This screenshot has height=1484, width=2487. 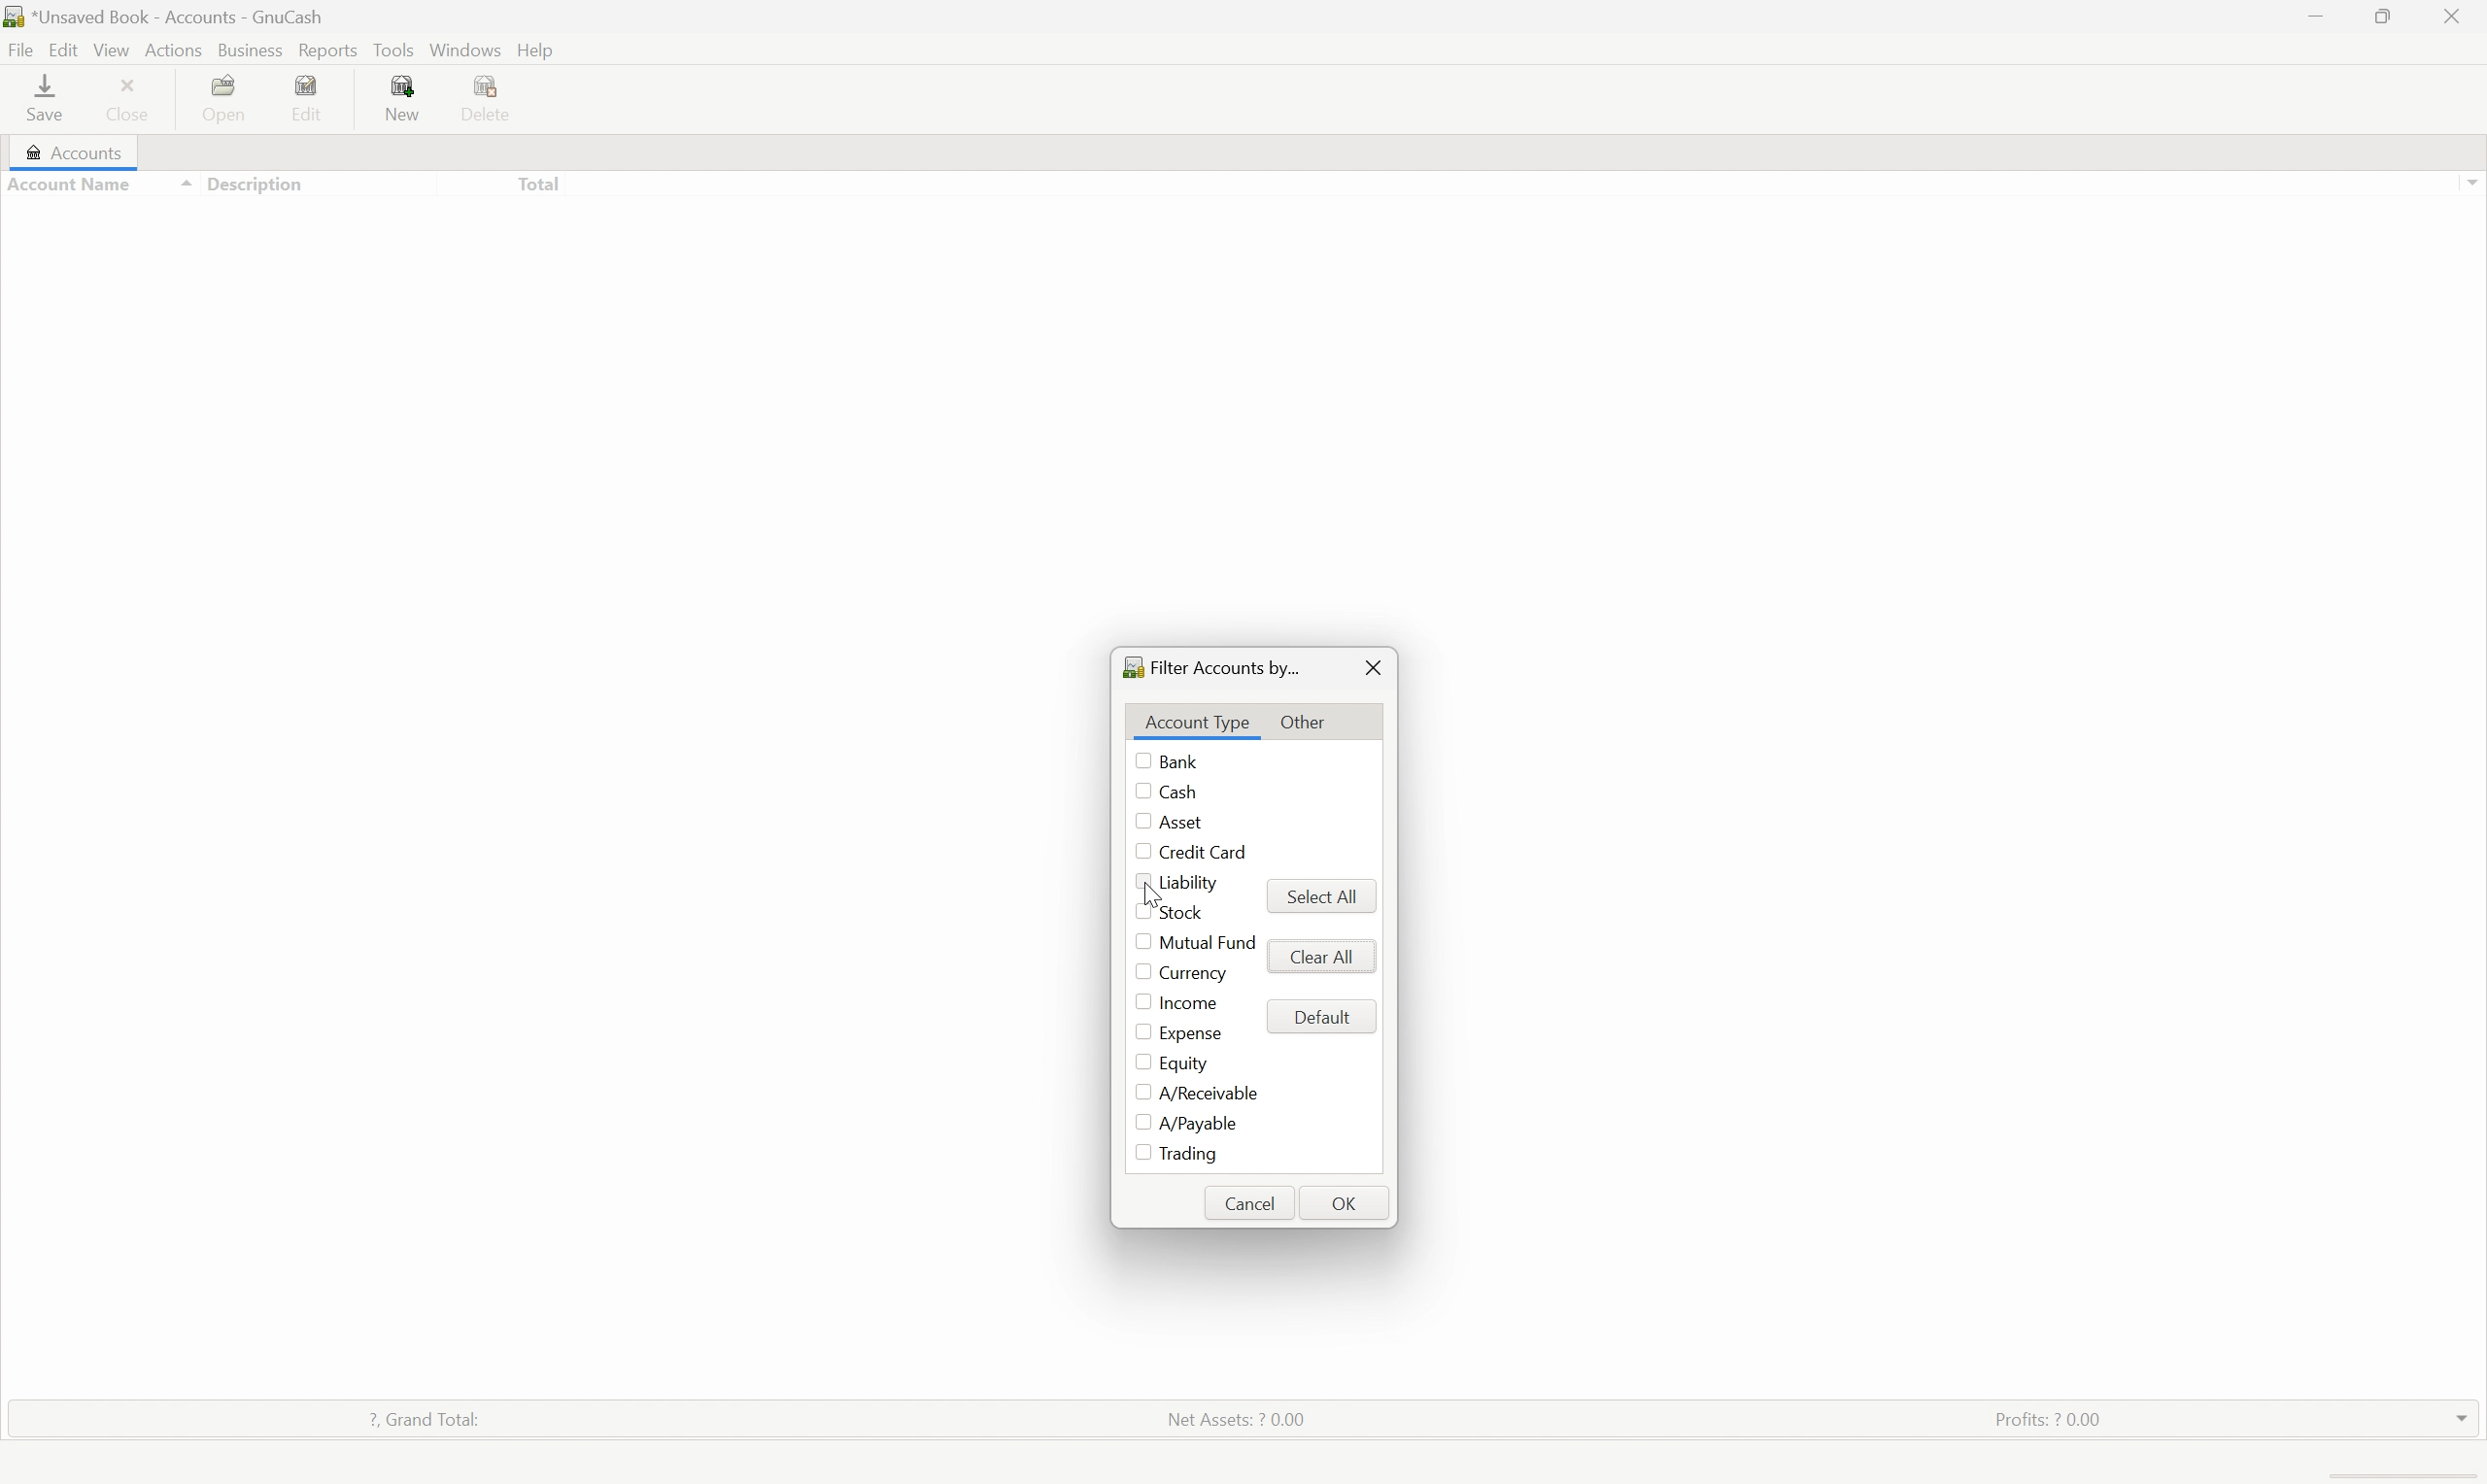 What do you see at coordinates (1186, 822) in the screenshot?
I see `Asset` at bounding box center [1186, 822].